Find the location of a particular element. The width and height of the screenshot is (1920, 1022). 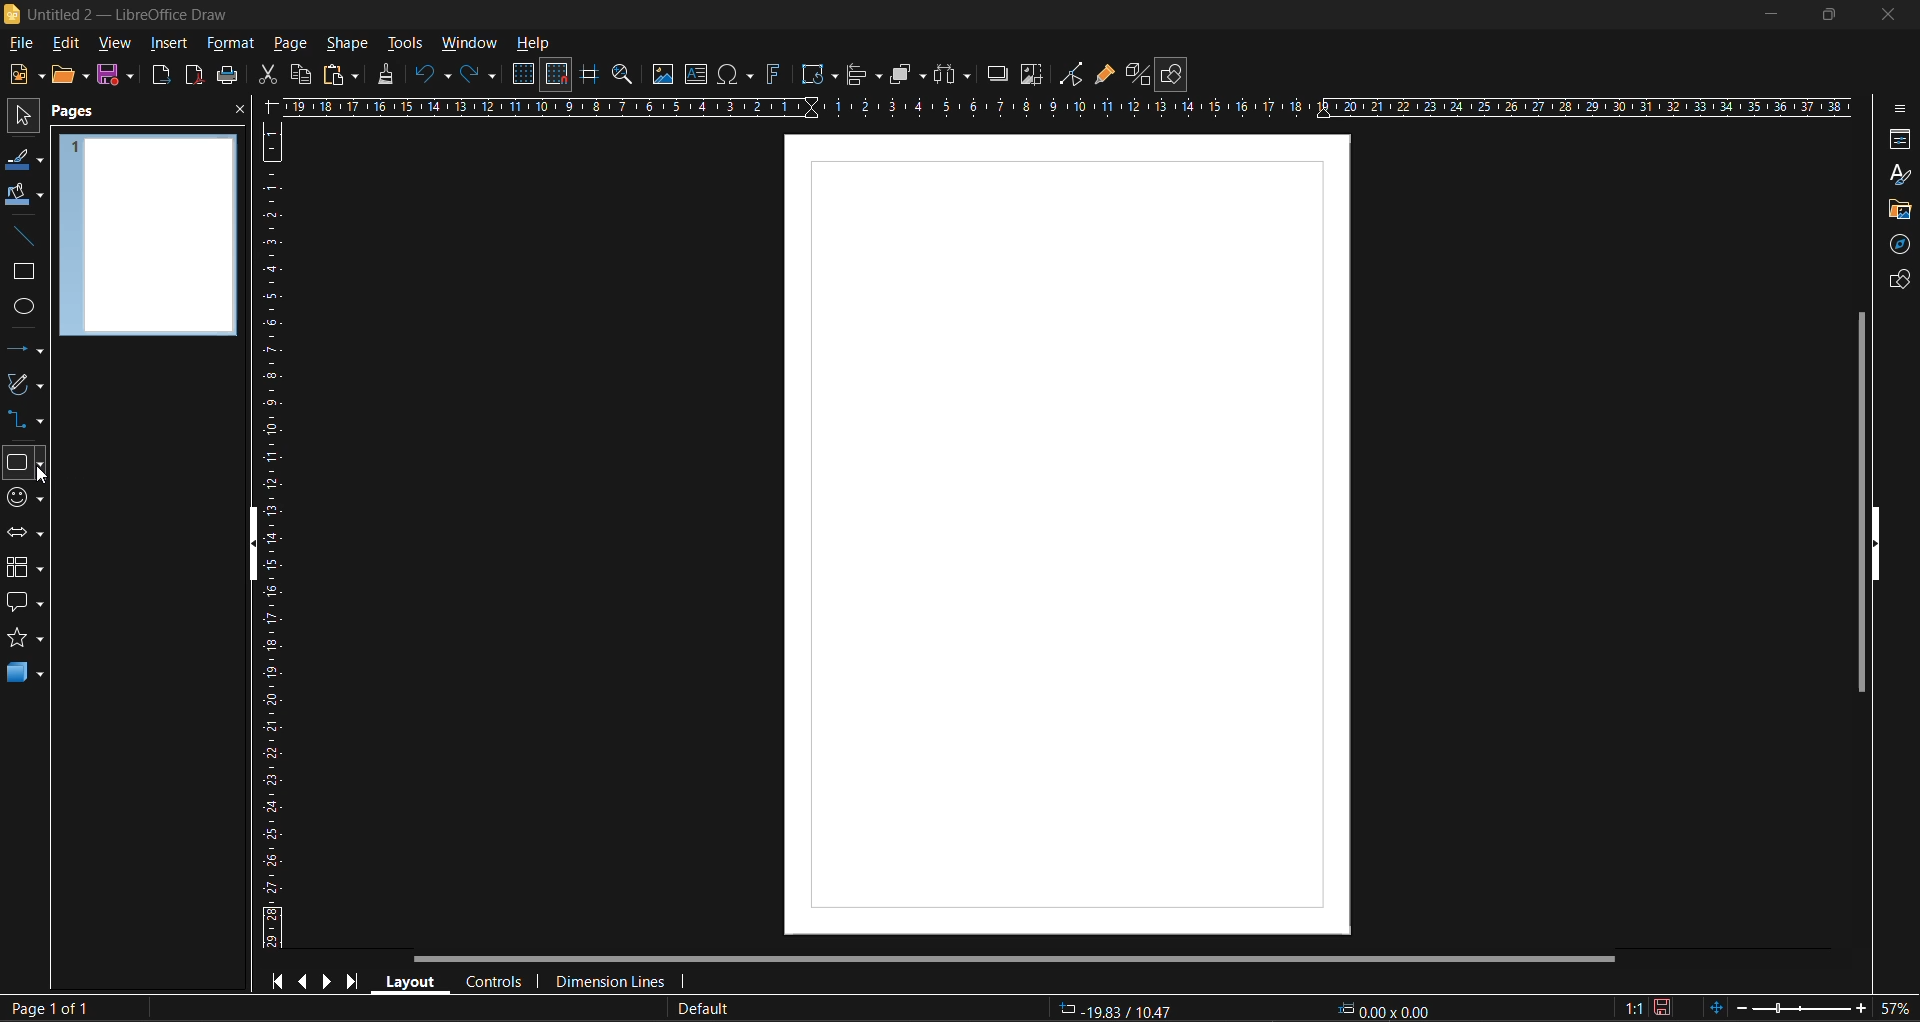

zoom factor is located at coordinates (1894, 1007).